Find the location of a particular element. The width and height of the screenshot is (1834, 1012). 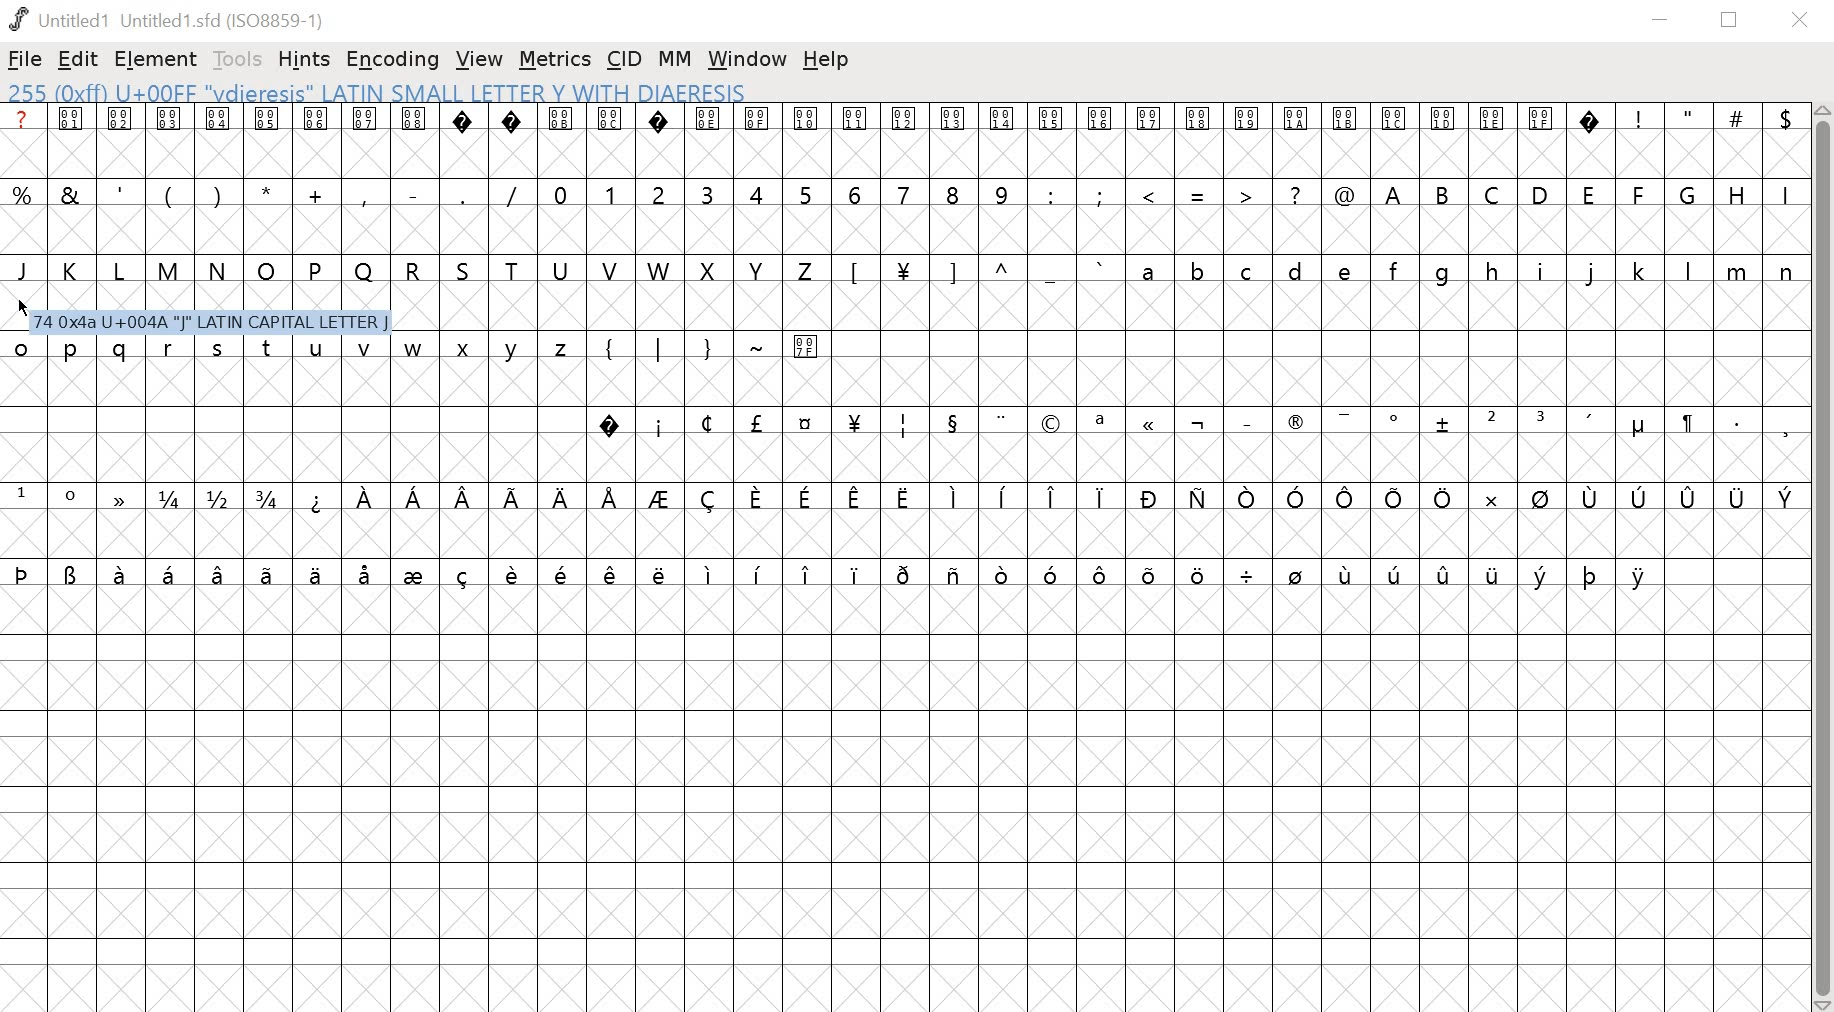

1 Ox4a U+004A "|" LATIN CAPITAL LETTER J is located at coordinates (210, 324).